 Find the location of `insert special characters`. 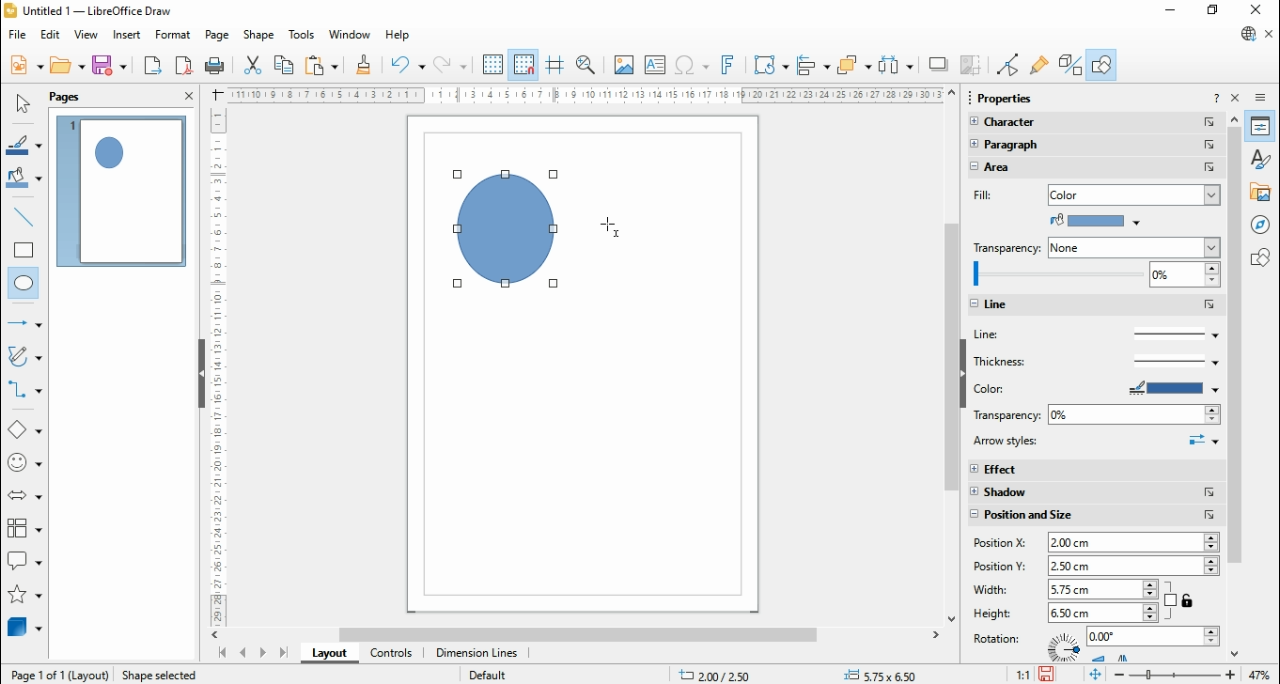

insert special characters is located at coordinates (693, 64).